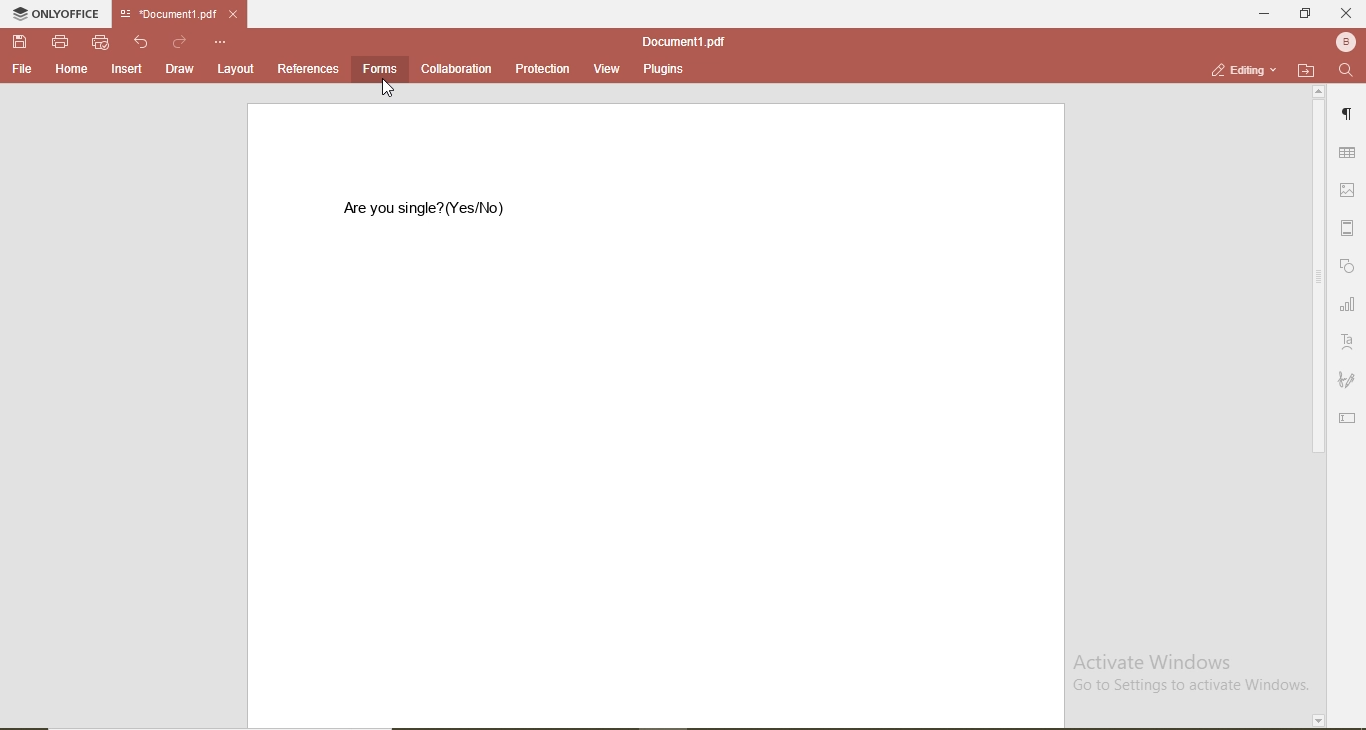 This screenshot has height=730, width=1366. I want to click on protection, so click(544, 68).